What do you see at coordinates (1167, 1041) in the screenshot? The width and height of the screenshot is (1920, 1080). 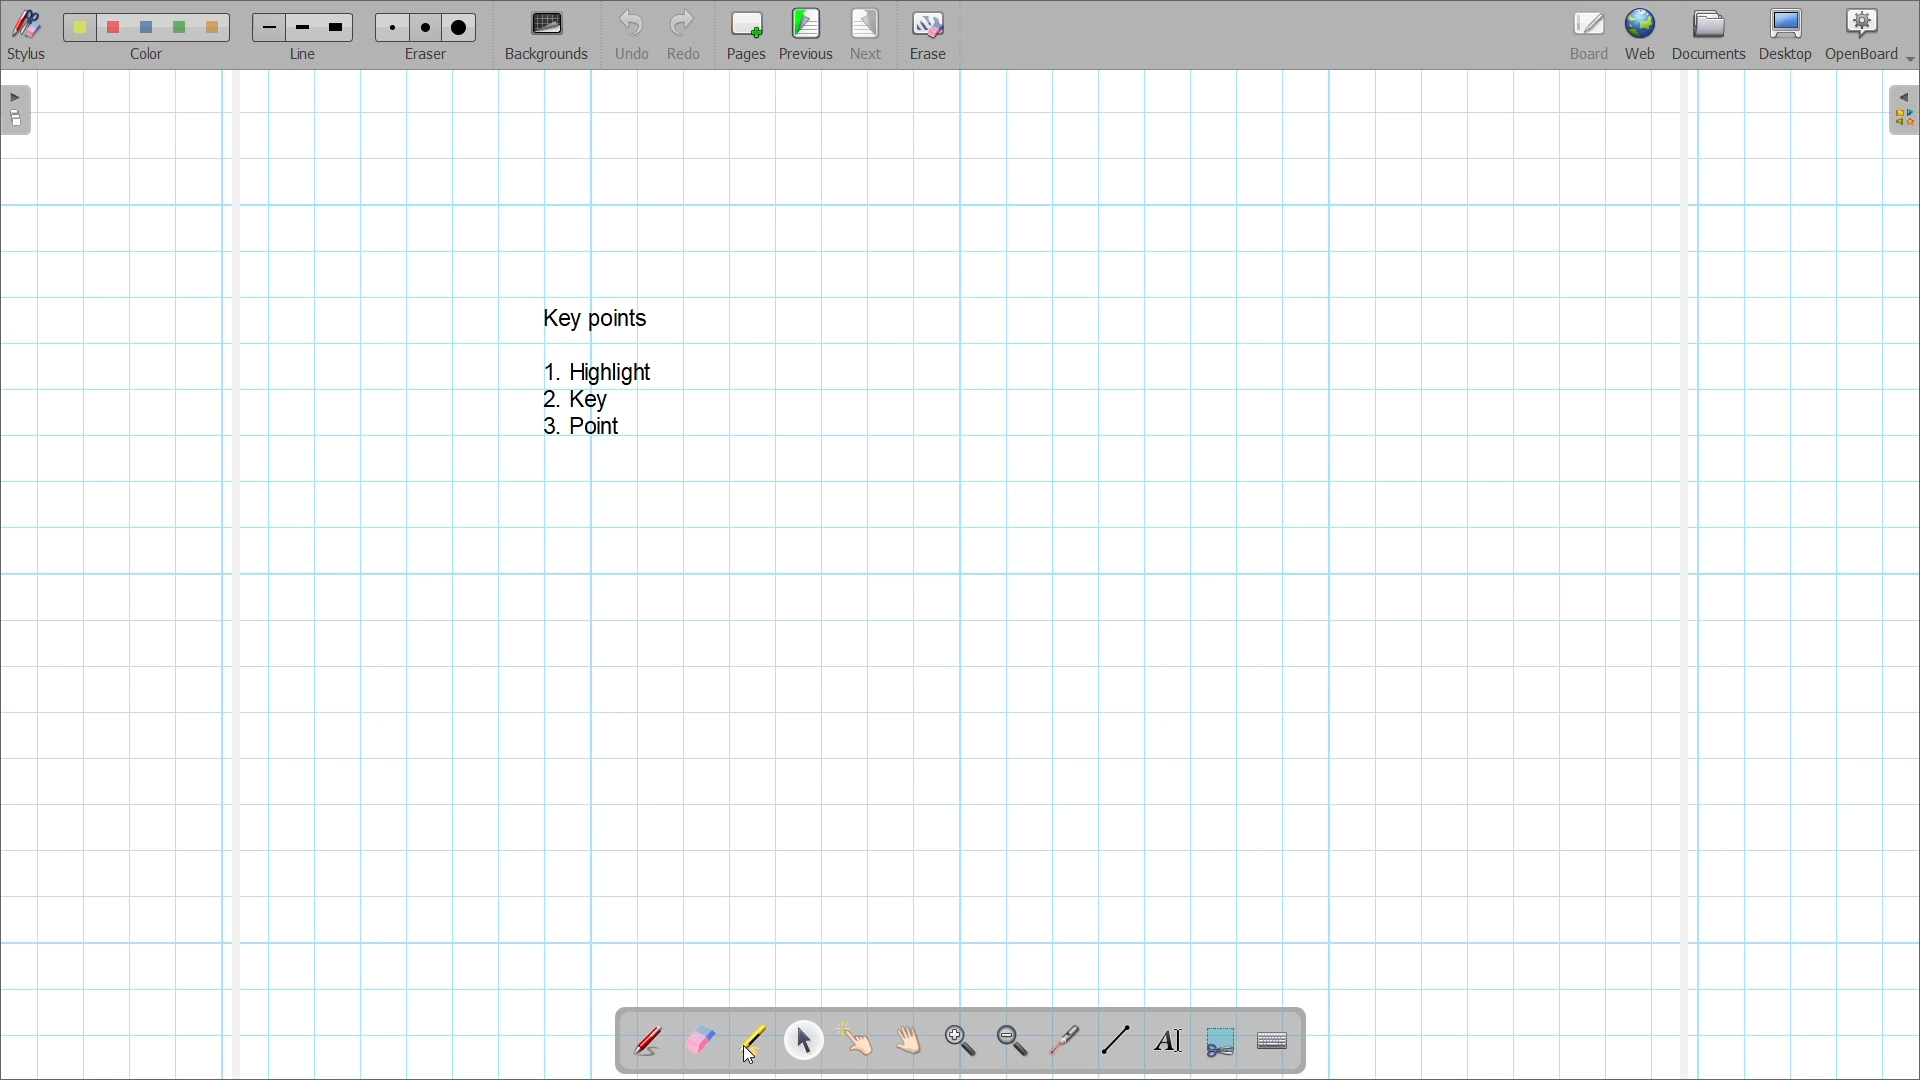 I see `Write text` at bounding box center [1167, 1041].